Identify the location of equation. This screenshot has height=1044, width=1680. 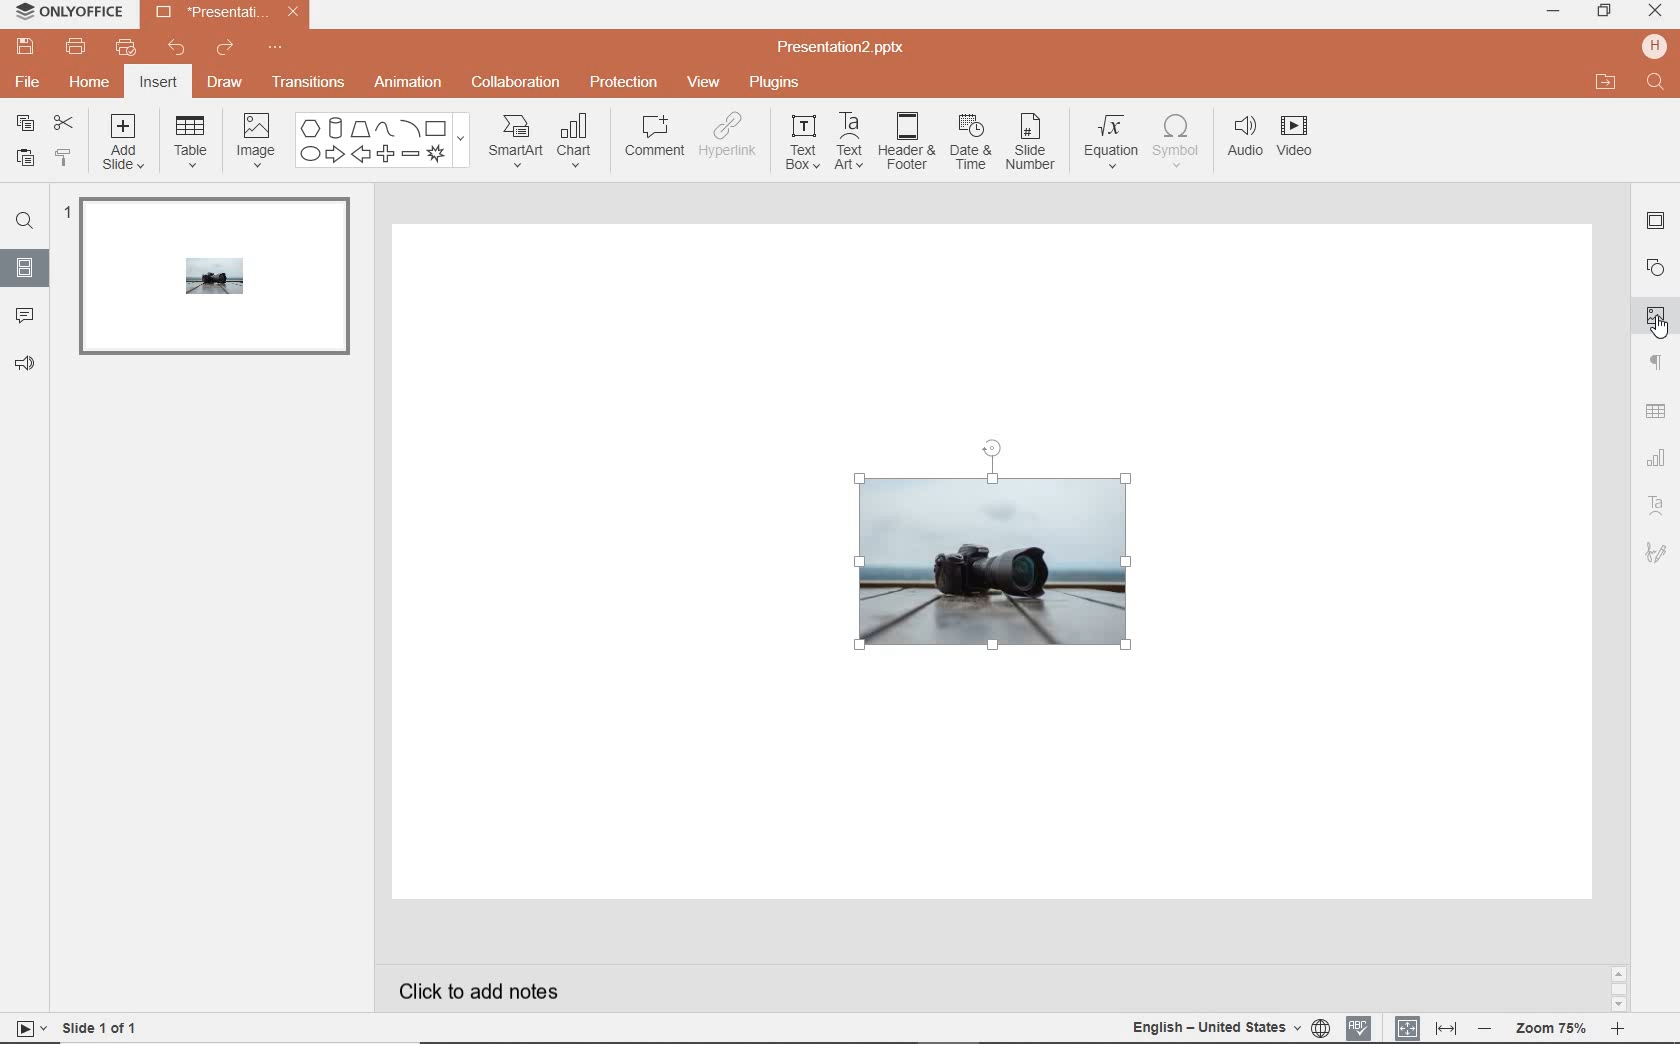
(1112, 137).